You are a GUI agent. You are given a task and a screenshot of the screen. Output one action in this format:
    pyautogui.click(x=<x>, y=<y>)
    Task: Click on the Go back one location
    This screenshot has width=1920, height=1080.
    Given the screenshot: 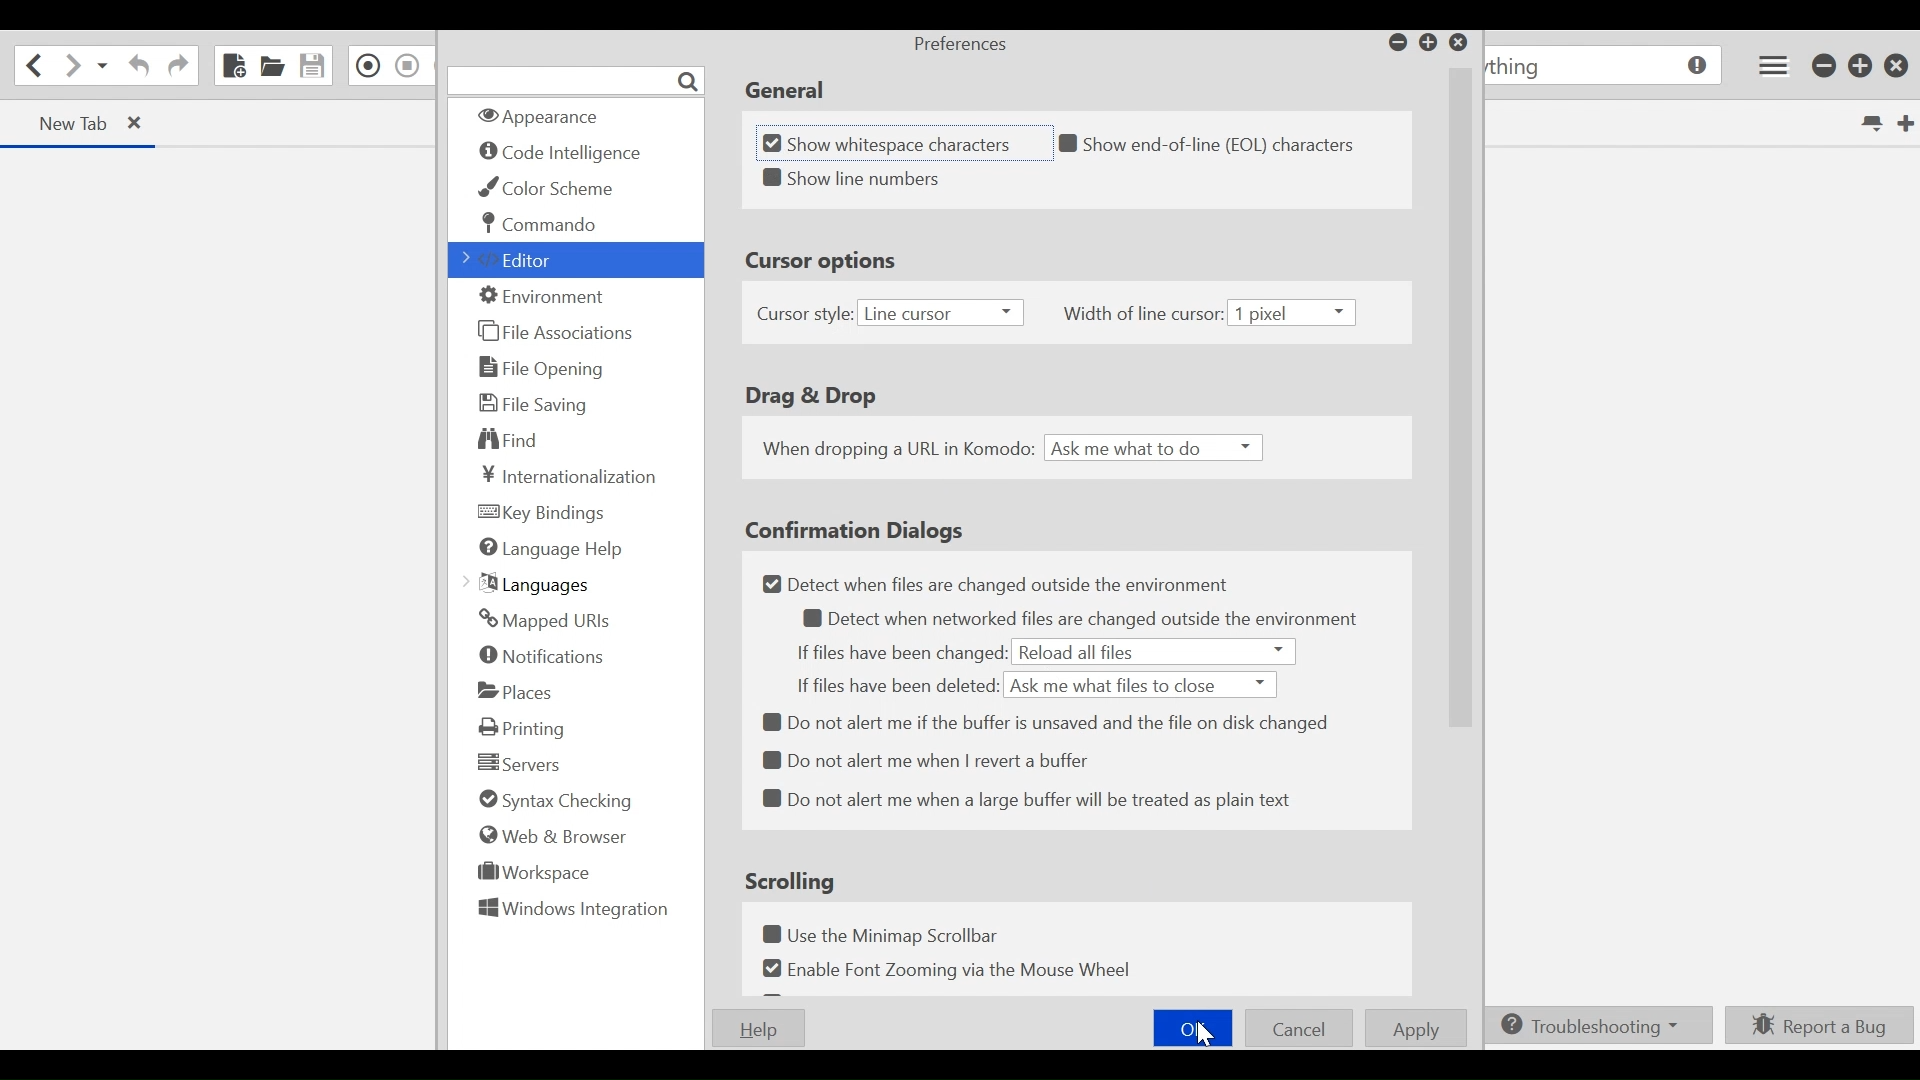 What is the action you would take?
    pyautogui.click(x=33, y=64)
    